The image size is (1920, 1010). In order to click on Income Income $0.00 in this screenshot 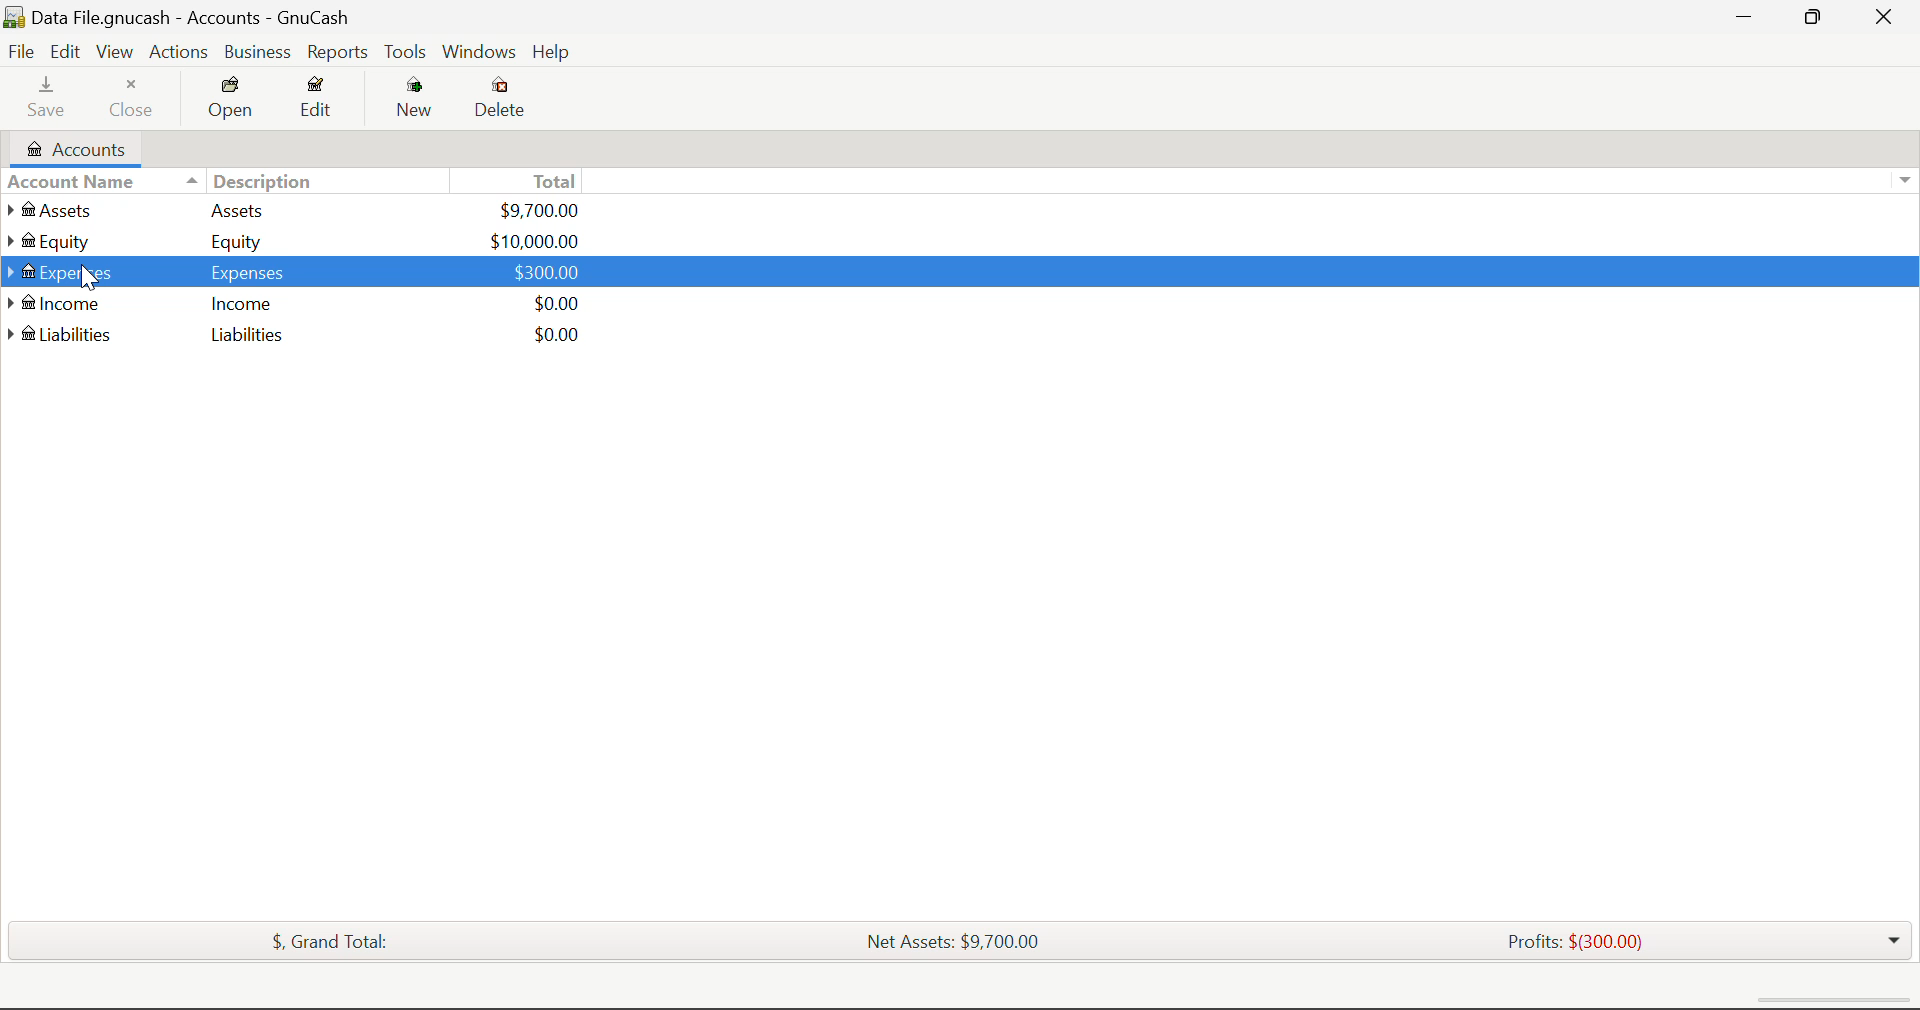, I will do `click(295, 304)`.